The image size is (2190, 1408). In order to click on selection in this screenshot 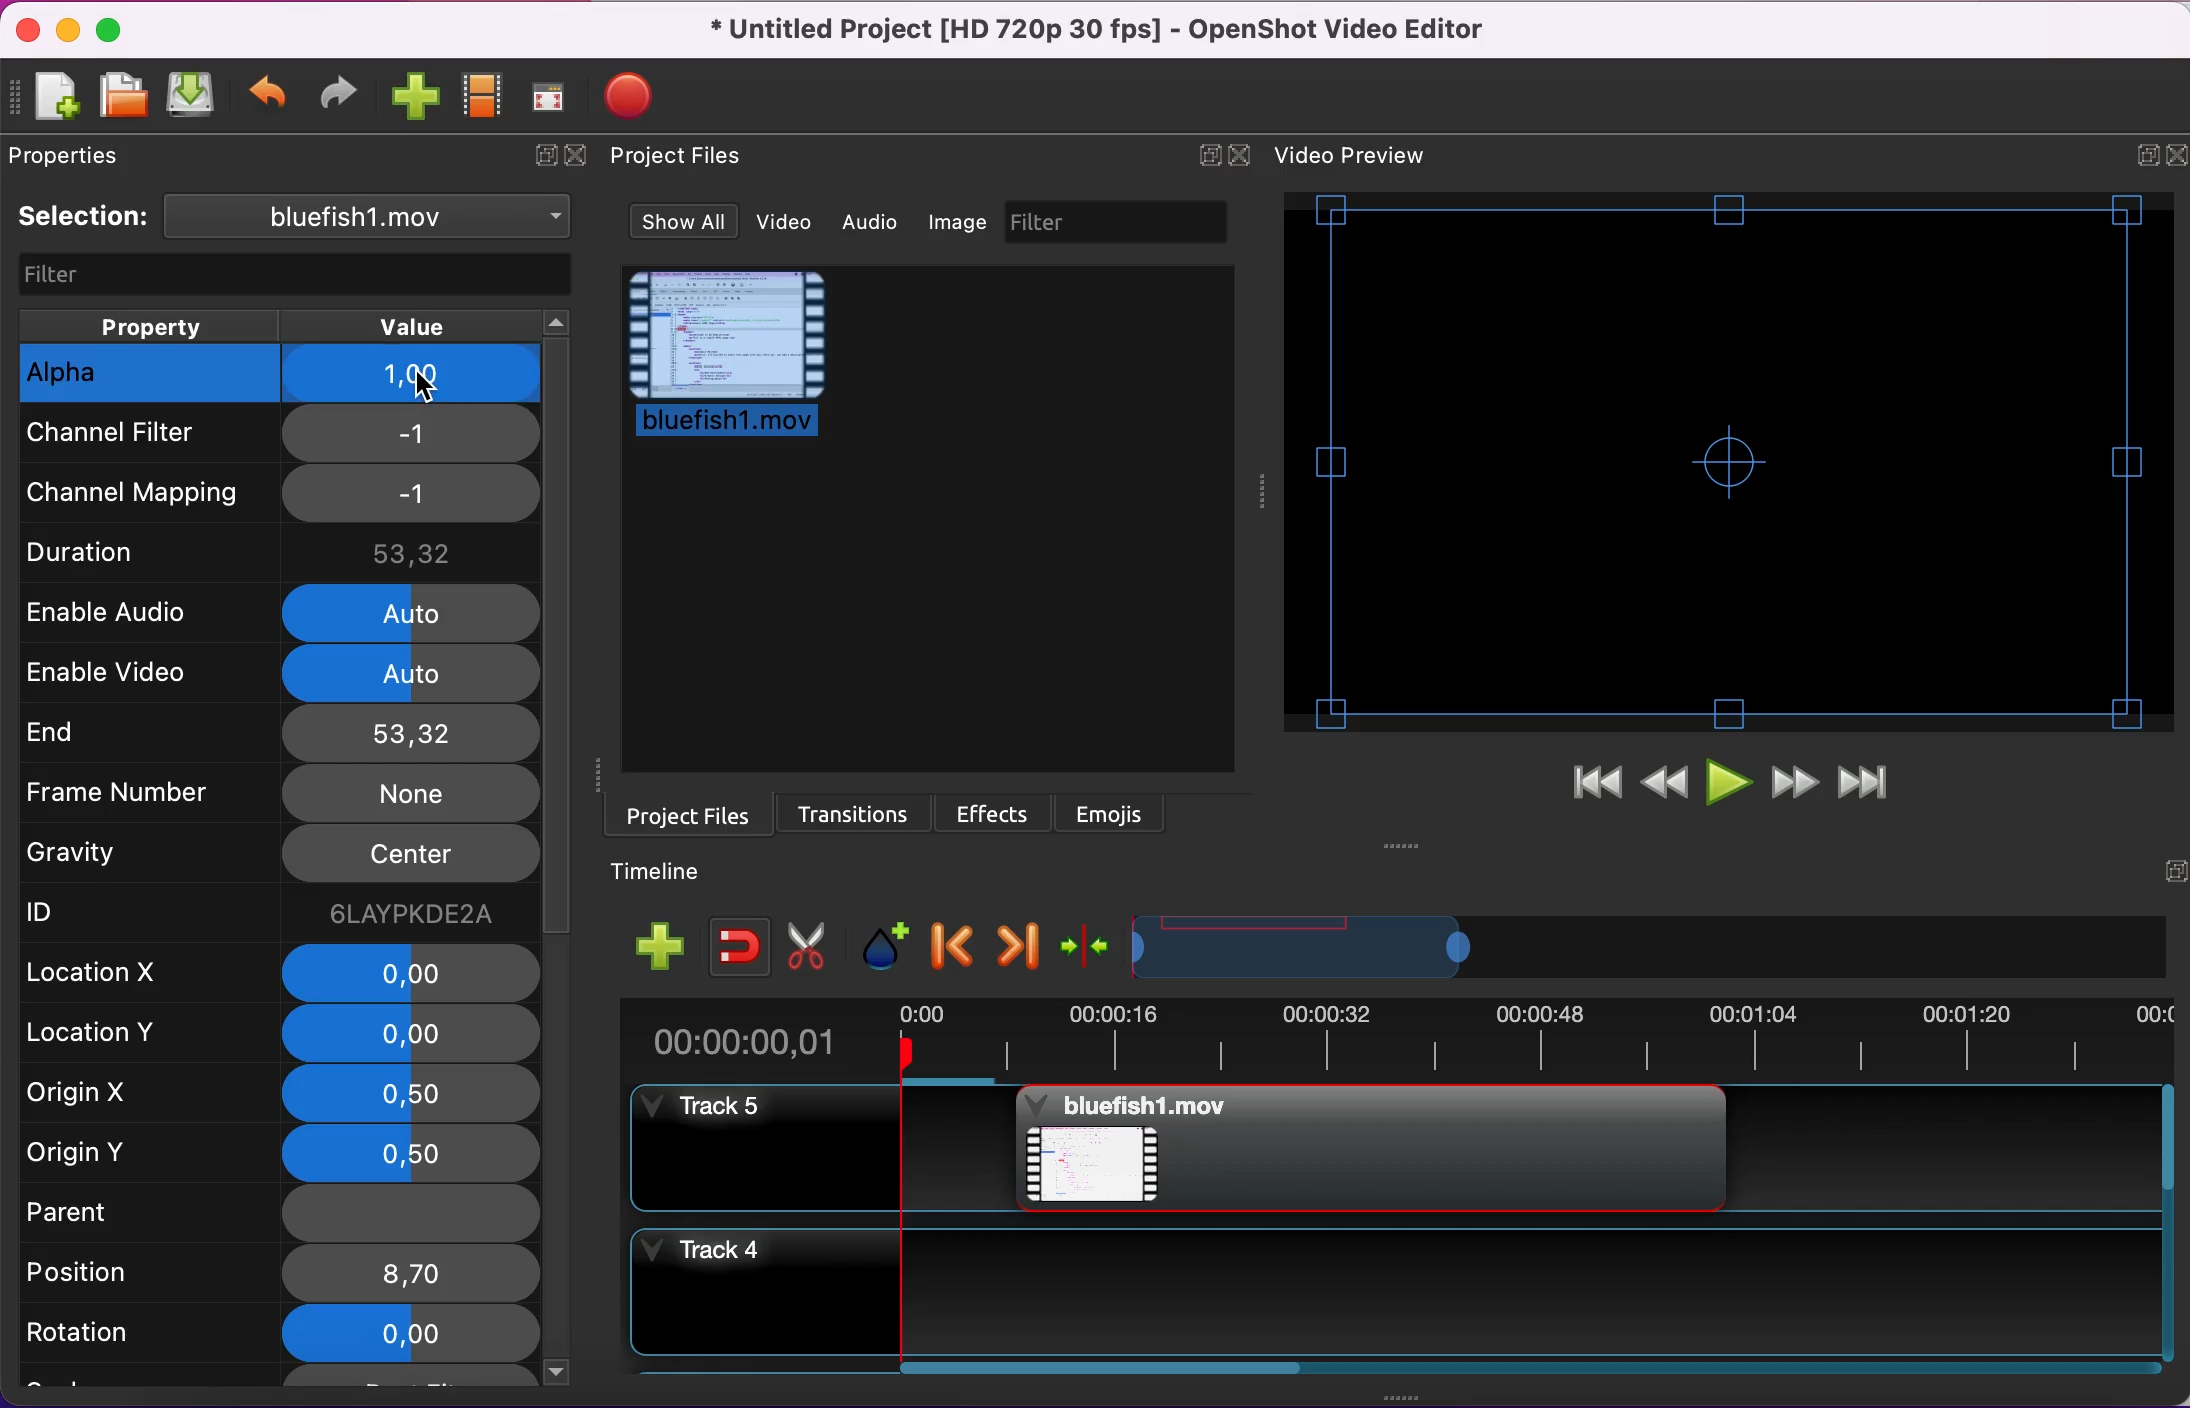, I will do `click(297, 218)`.